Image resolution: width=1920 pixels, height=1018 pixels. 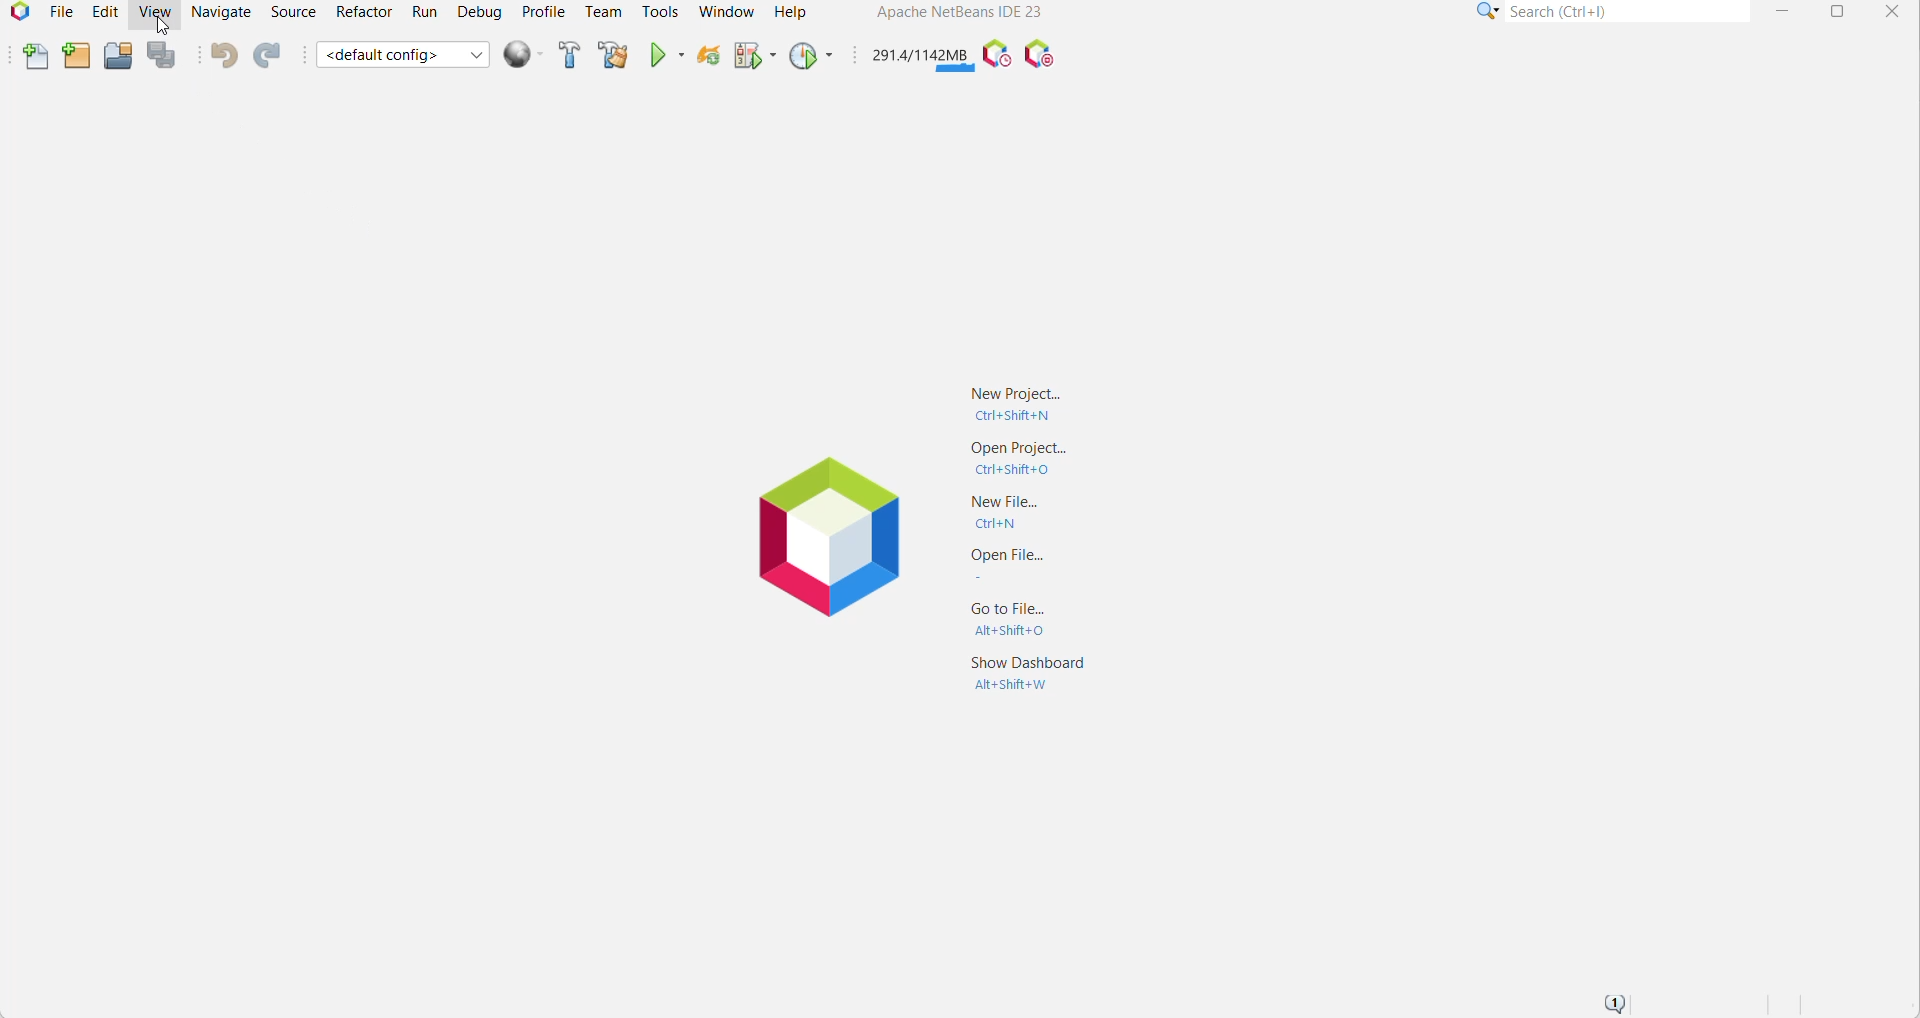 I want to click on Application Logo, so click(x=17, y=14).